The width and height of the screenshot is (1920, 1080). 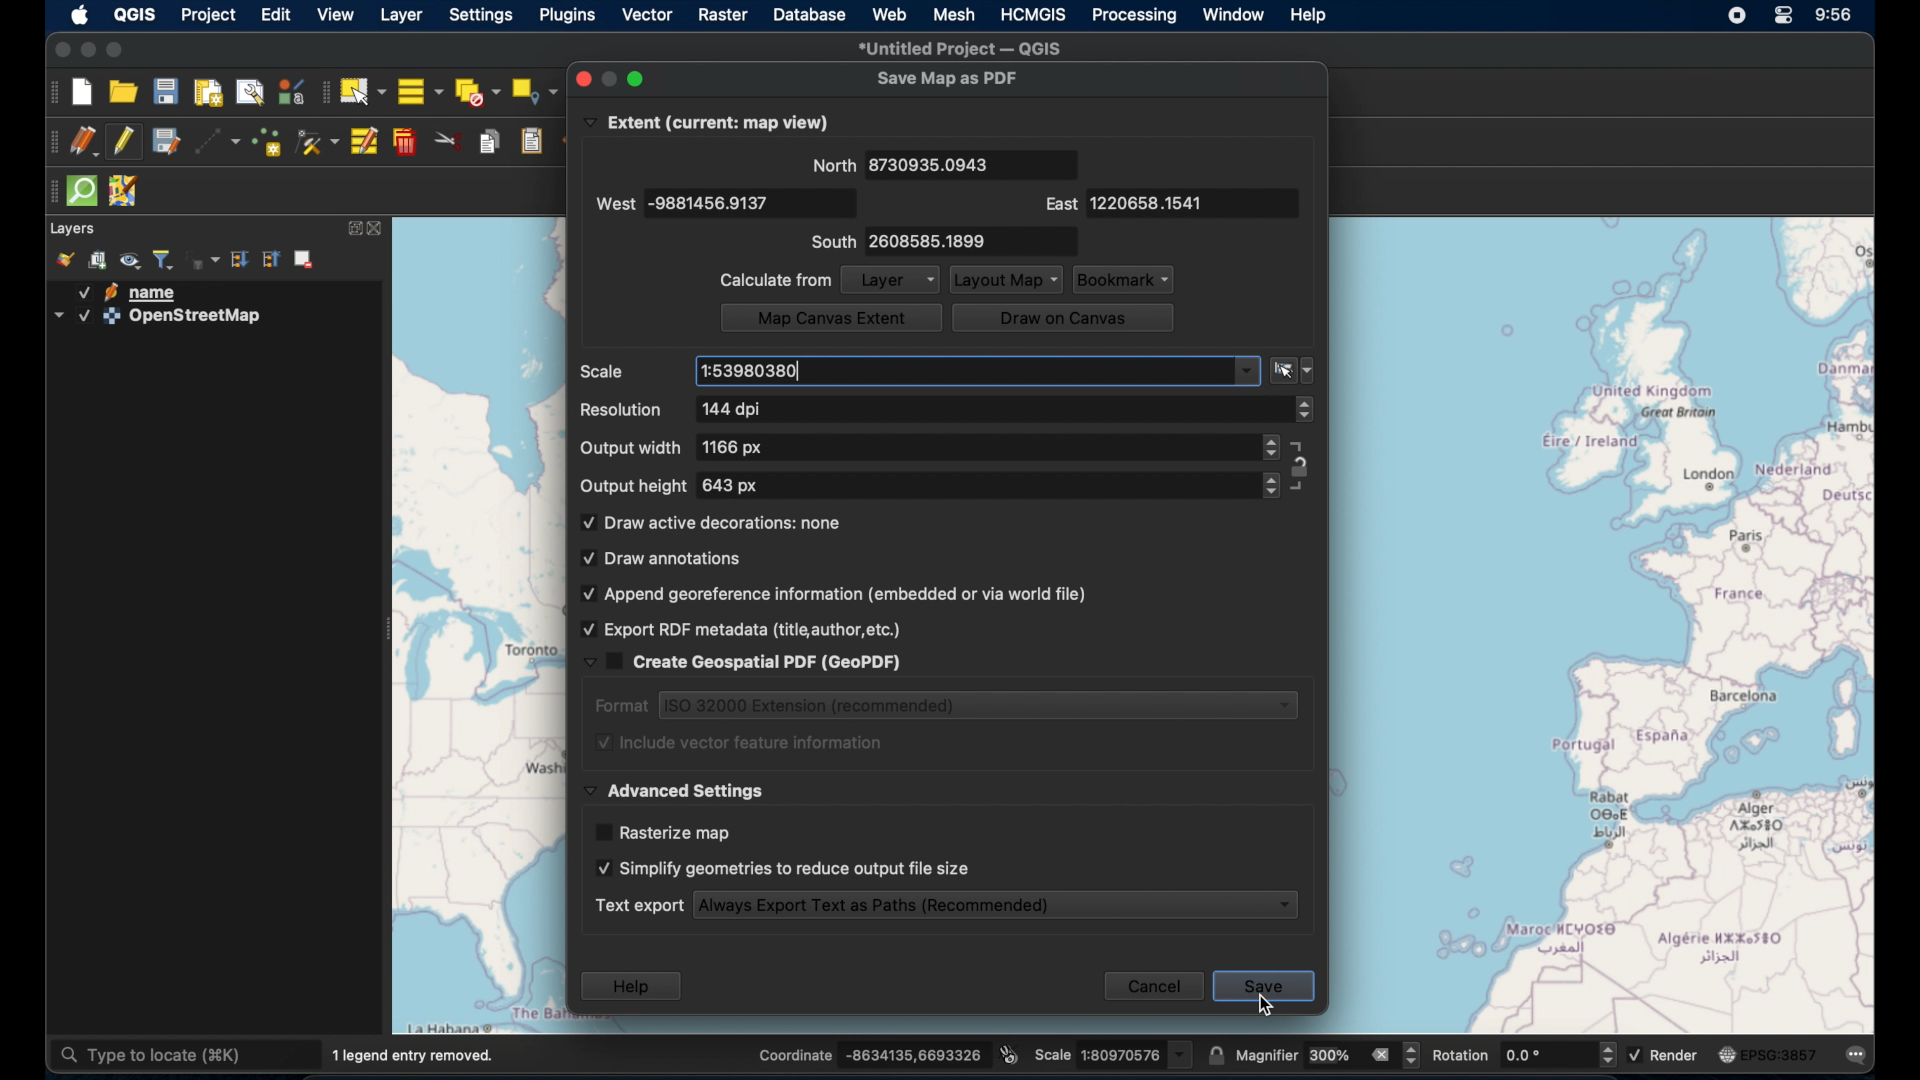 What do you see at coordinates (479, 15) in the screenshot?
I see `settings` at bounding box center [479, 15].